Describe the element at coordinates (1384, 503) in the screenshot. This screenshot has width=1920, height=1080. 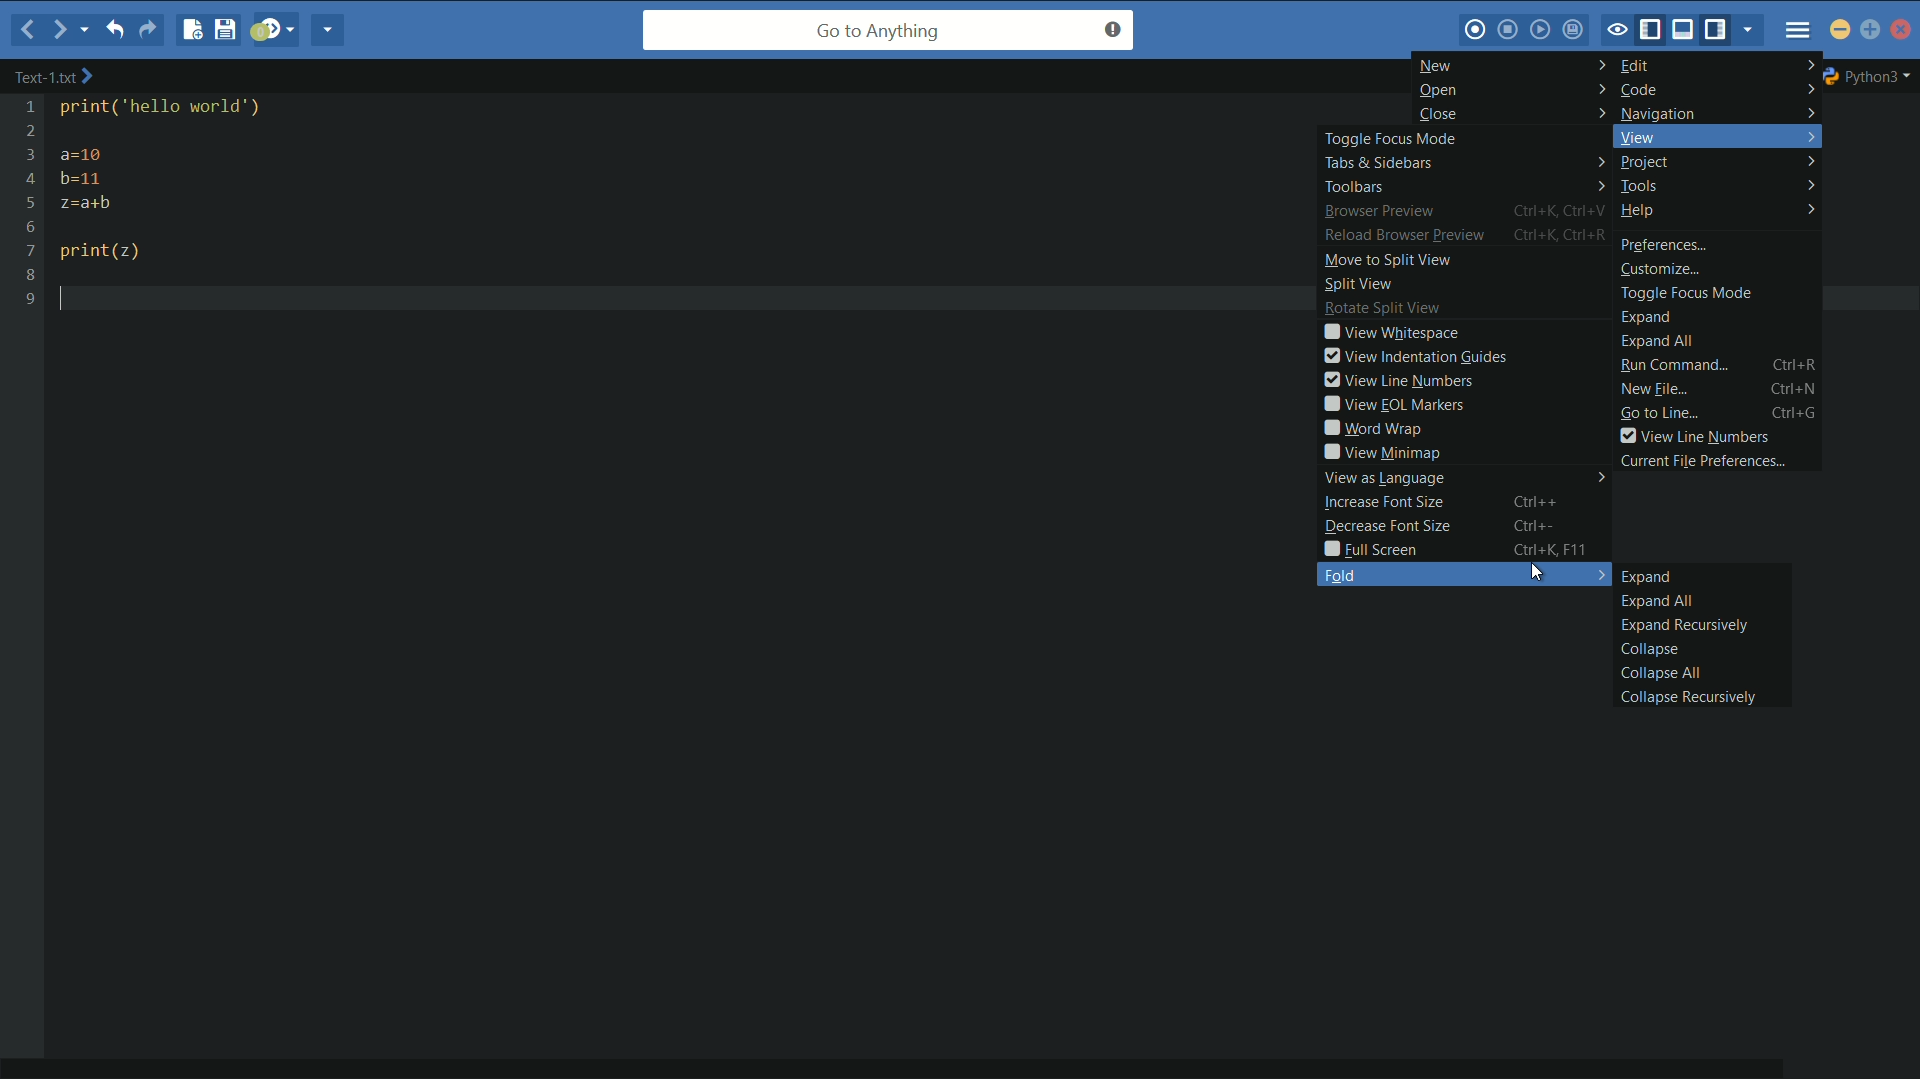
I see `increase font size` at that location.